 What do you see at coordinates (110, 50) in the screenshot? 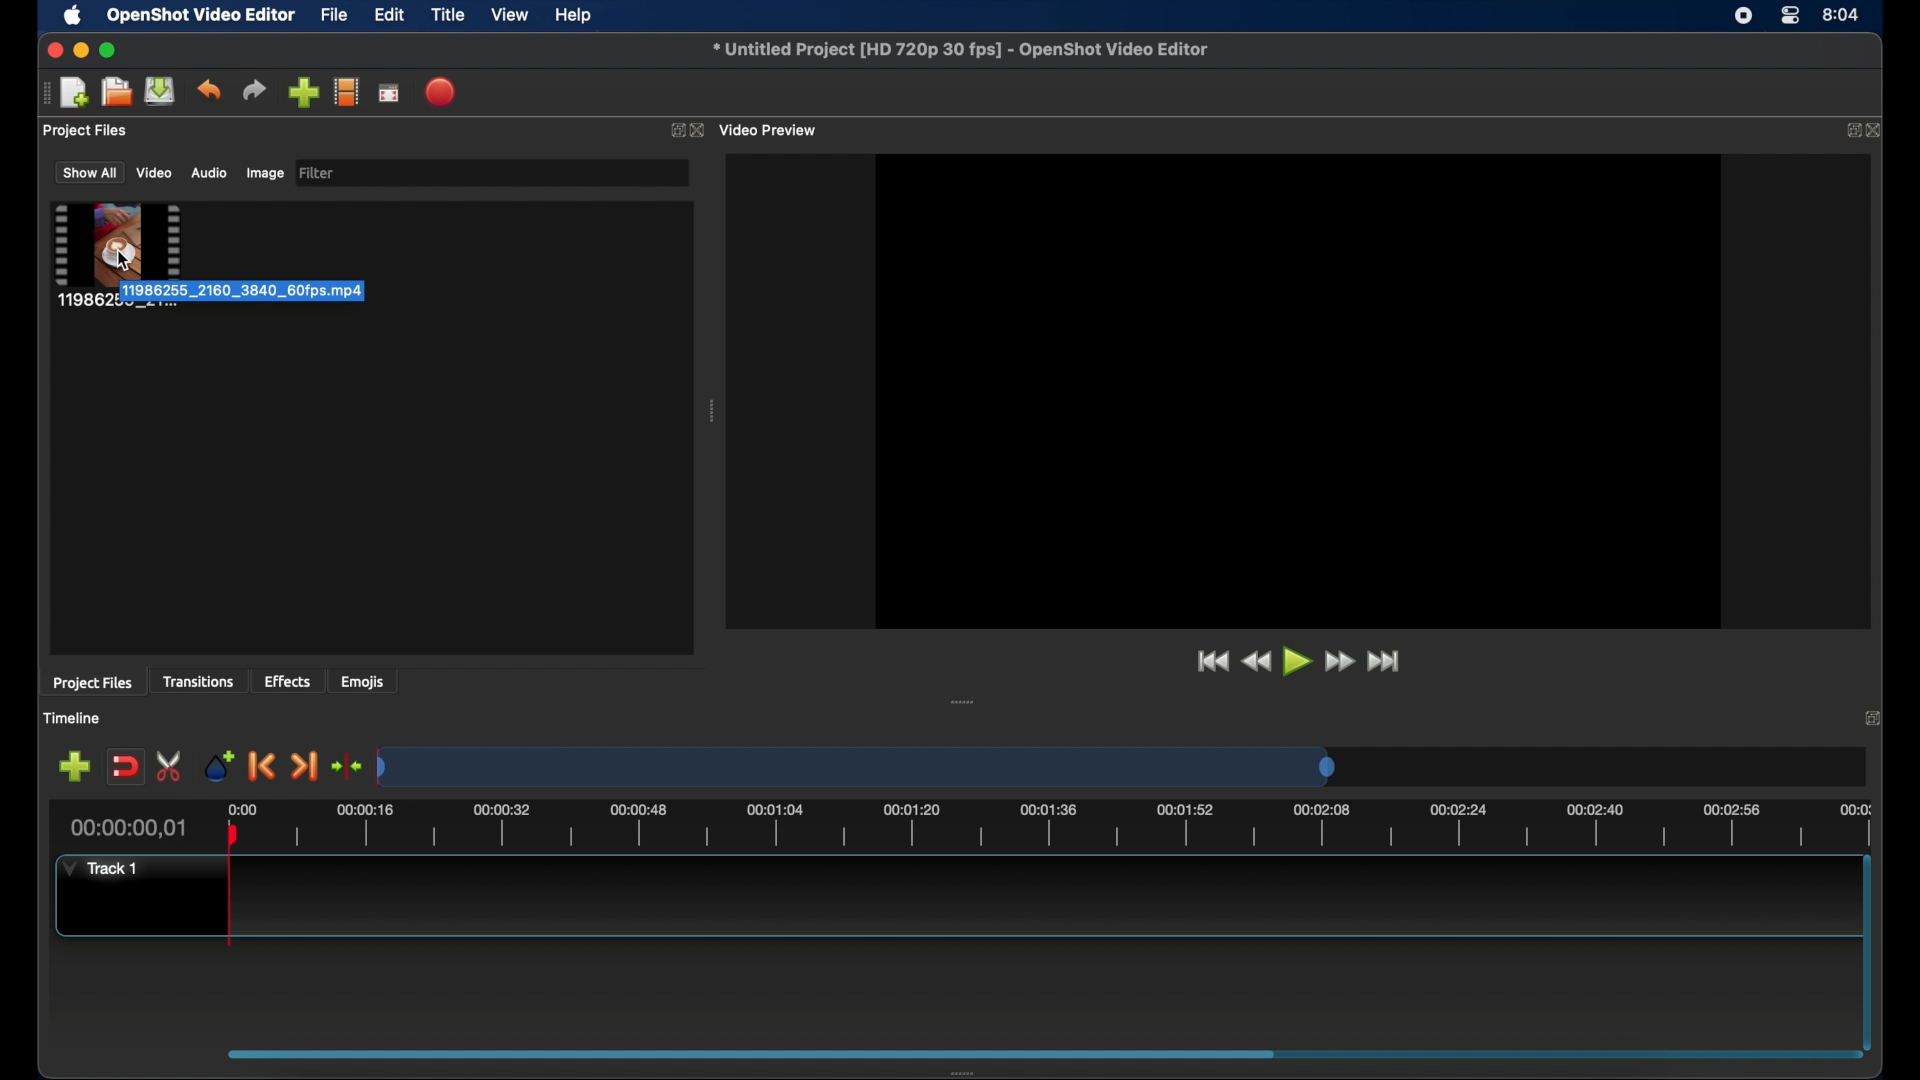
I see `maximize` at bounding box center [110, 50].